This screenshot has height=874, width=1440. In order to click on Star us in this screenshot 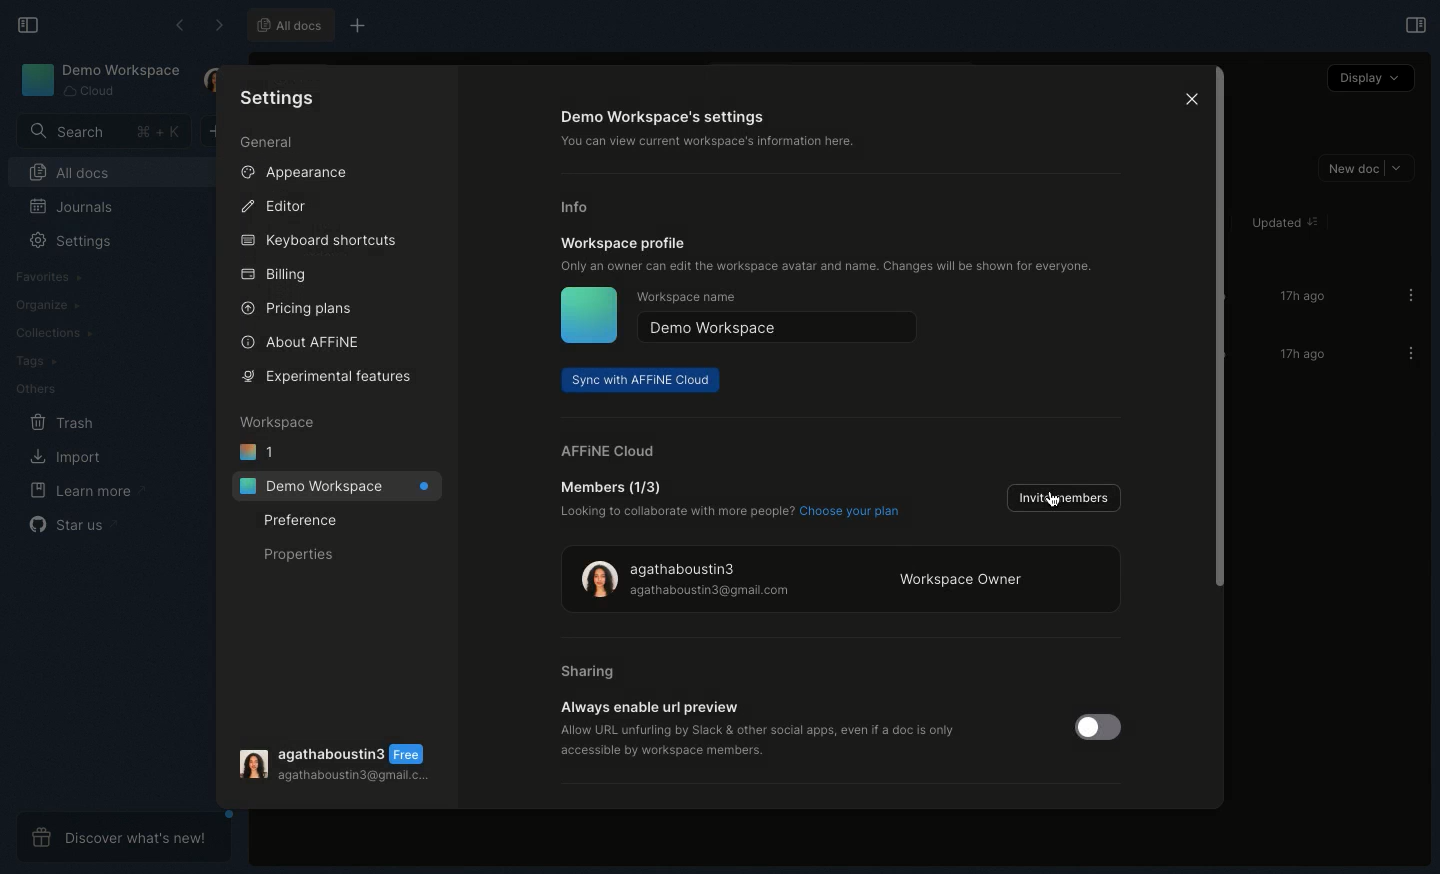, I will do `click(74, 524)`.